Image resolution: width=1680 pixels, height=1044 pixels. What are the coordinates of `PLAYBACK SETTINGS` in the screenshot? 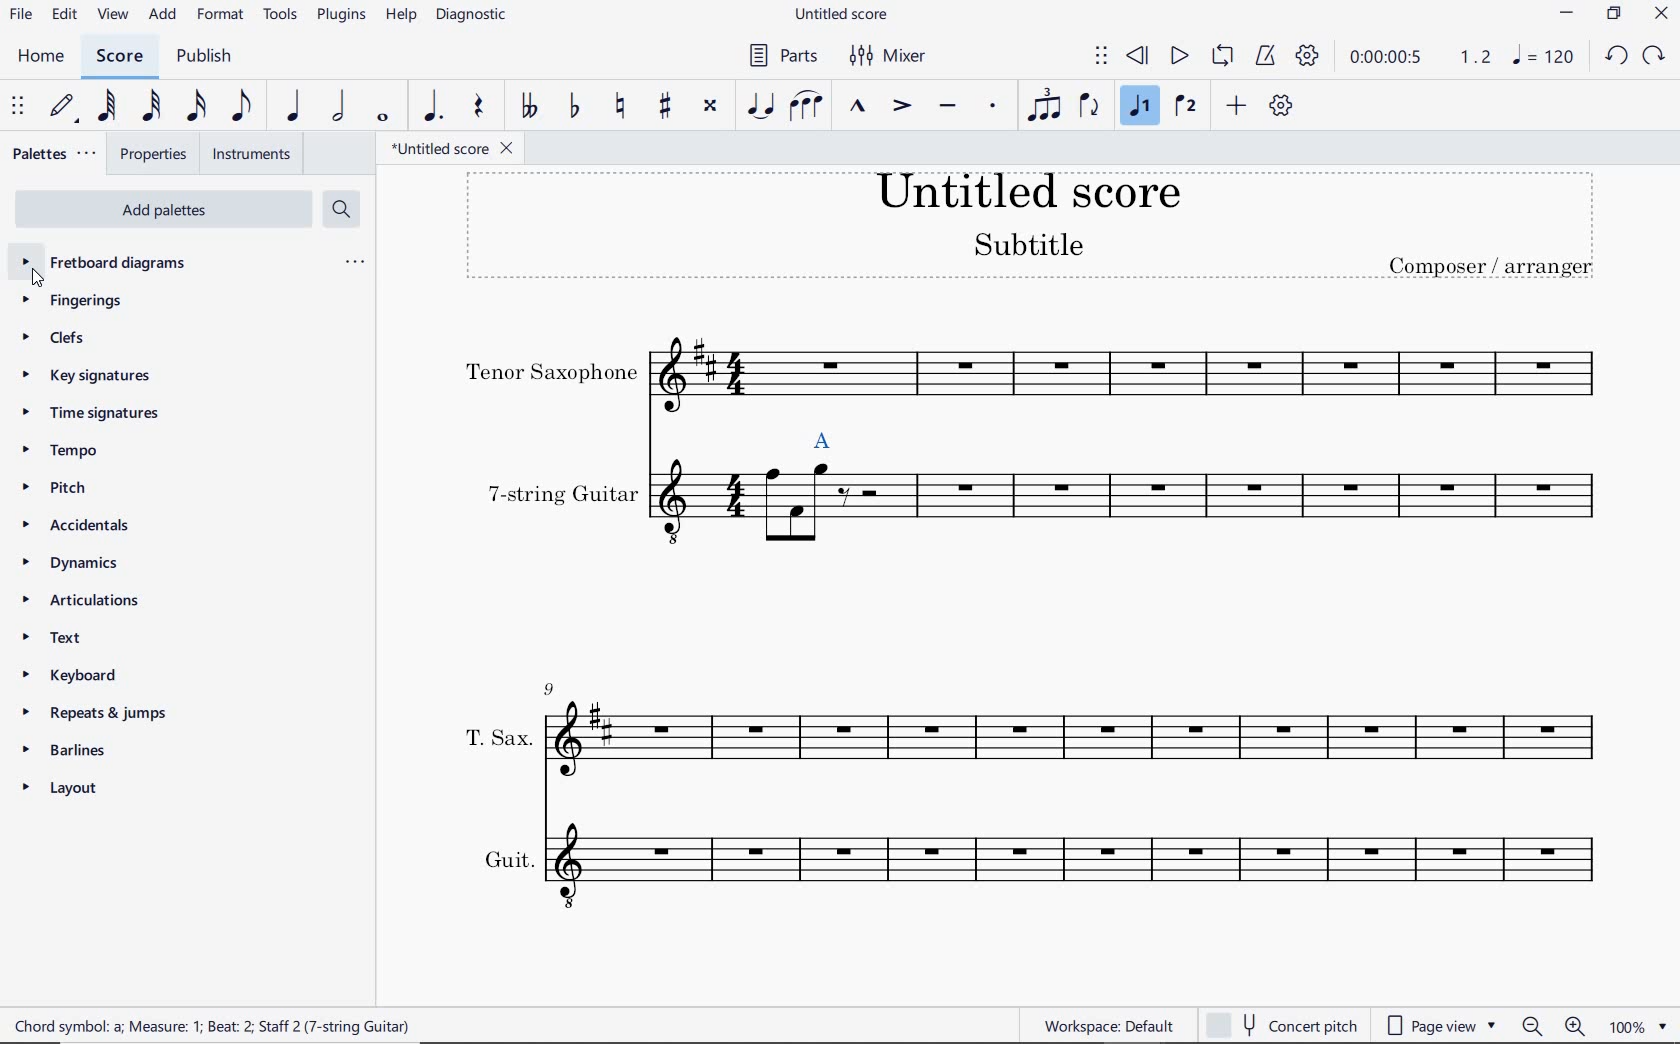 It's located at (1311, 57).